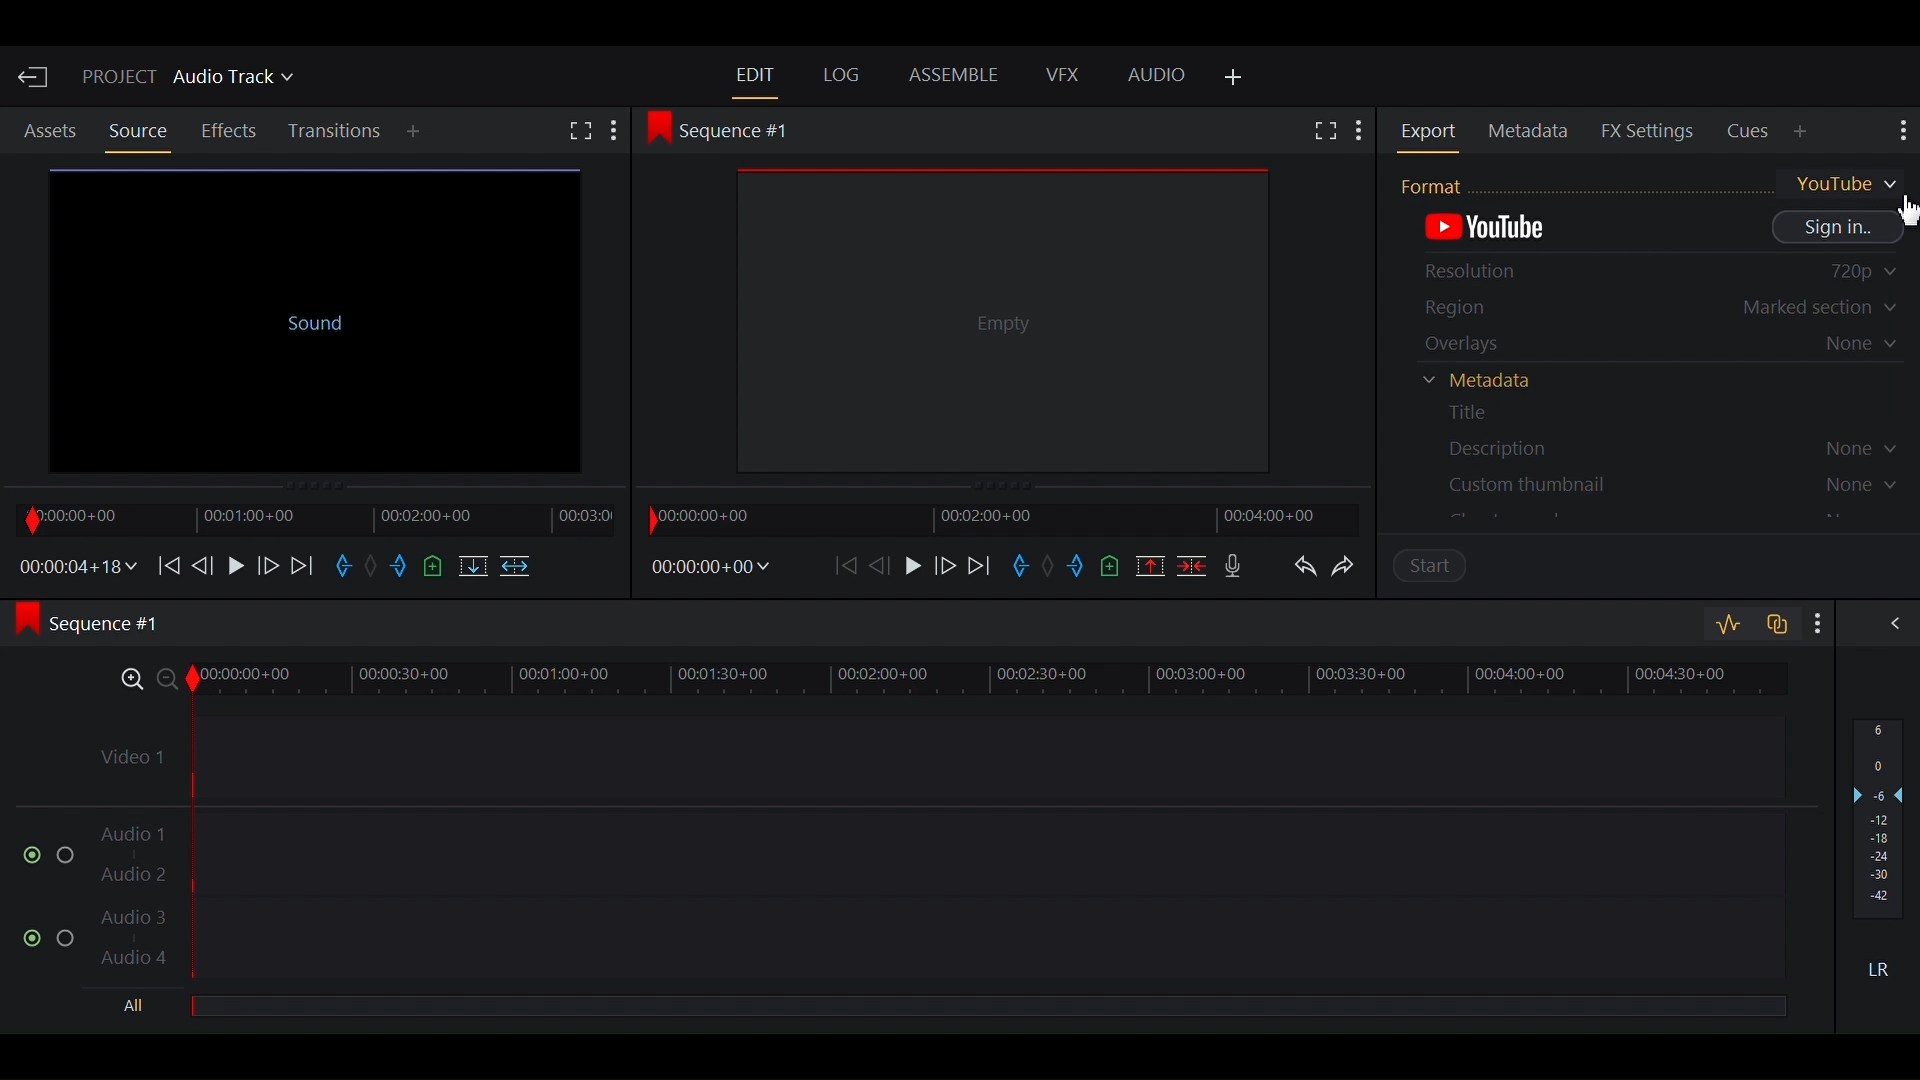 The height and width of the screenshot is (1080, 1920). I want to click on Add Panel, so click(1803, 131).